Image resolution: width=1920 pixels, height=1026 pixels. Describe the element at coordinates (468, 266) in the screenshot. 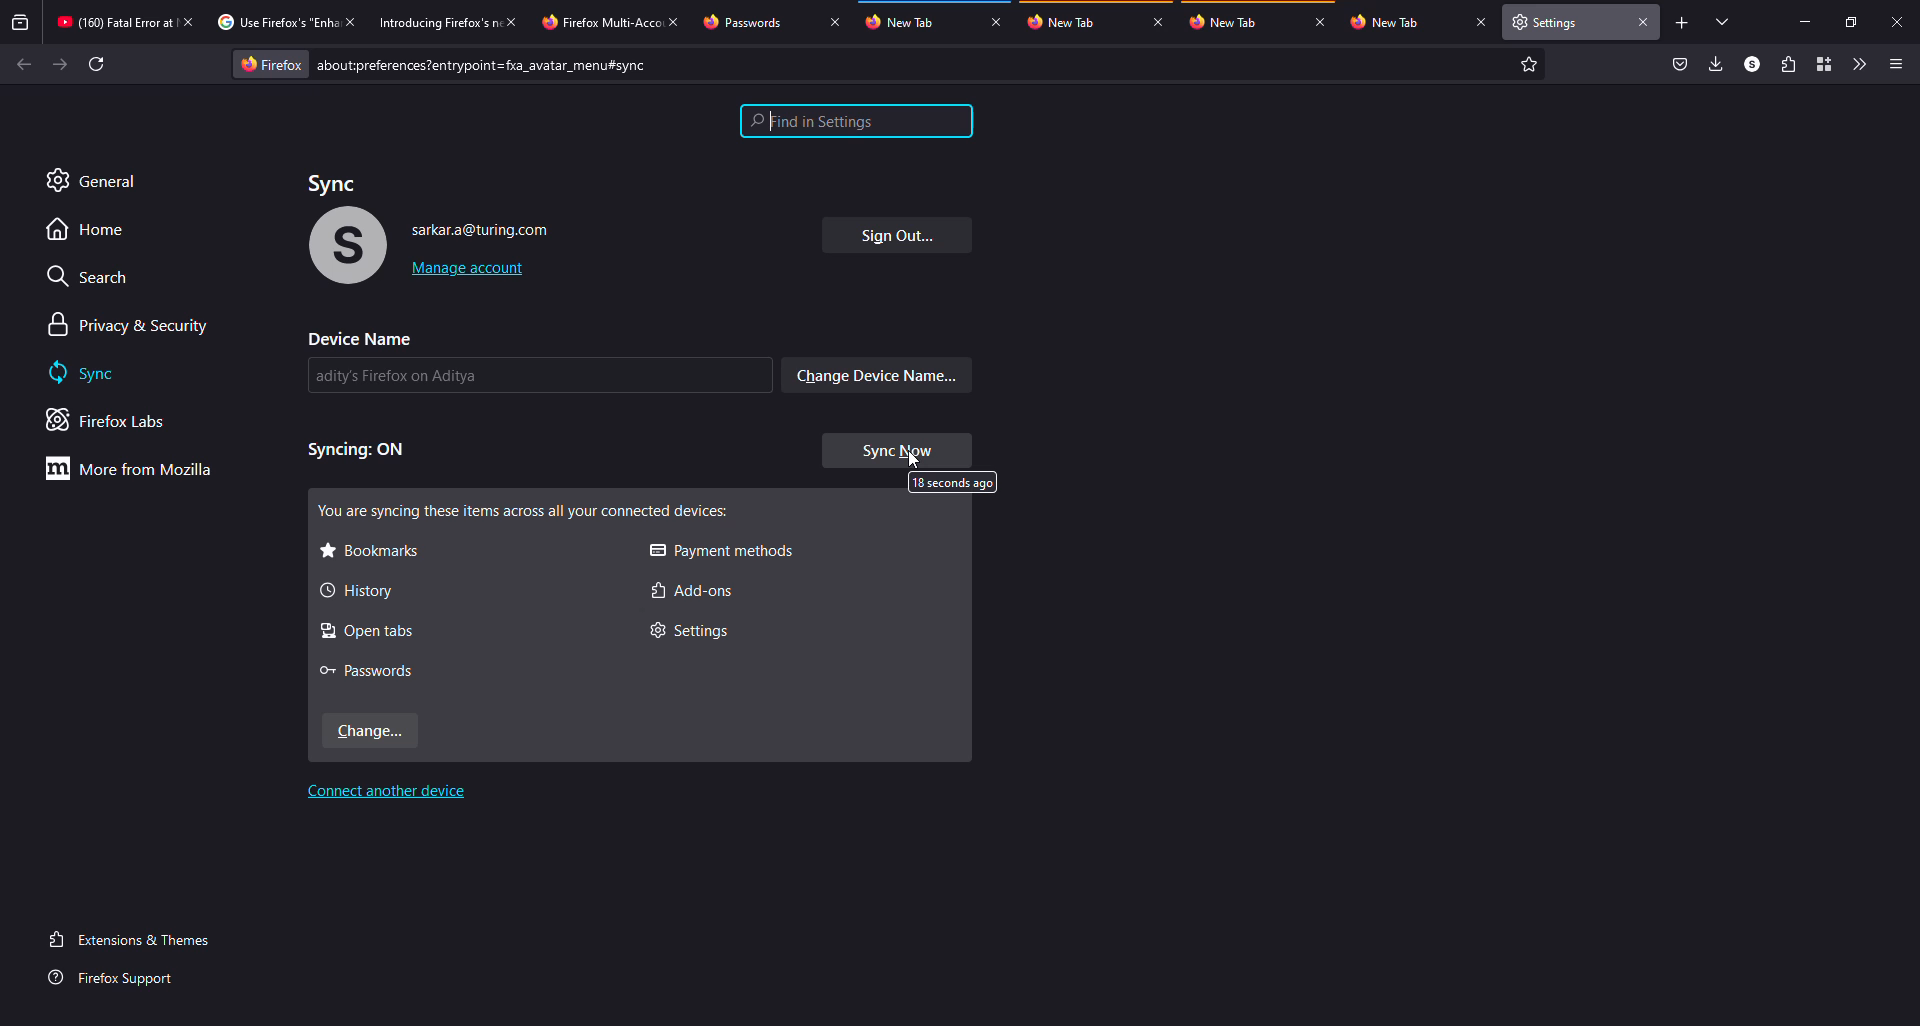

I see `manage` at that location.